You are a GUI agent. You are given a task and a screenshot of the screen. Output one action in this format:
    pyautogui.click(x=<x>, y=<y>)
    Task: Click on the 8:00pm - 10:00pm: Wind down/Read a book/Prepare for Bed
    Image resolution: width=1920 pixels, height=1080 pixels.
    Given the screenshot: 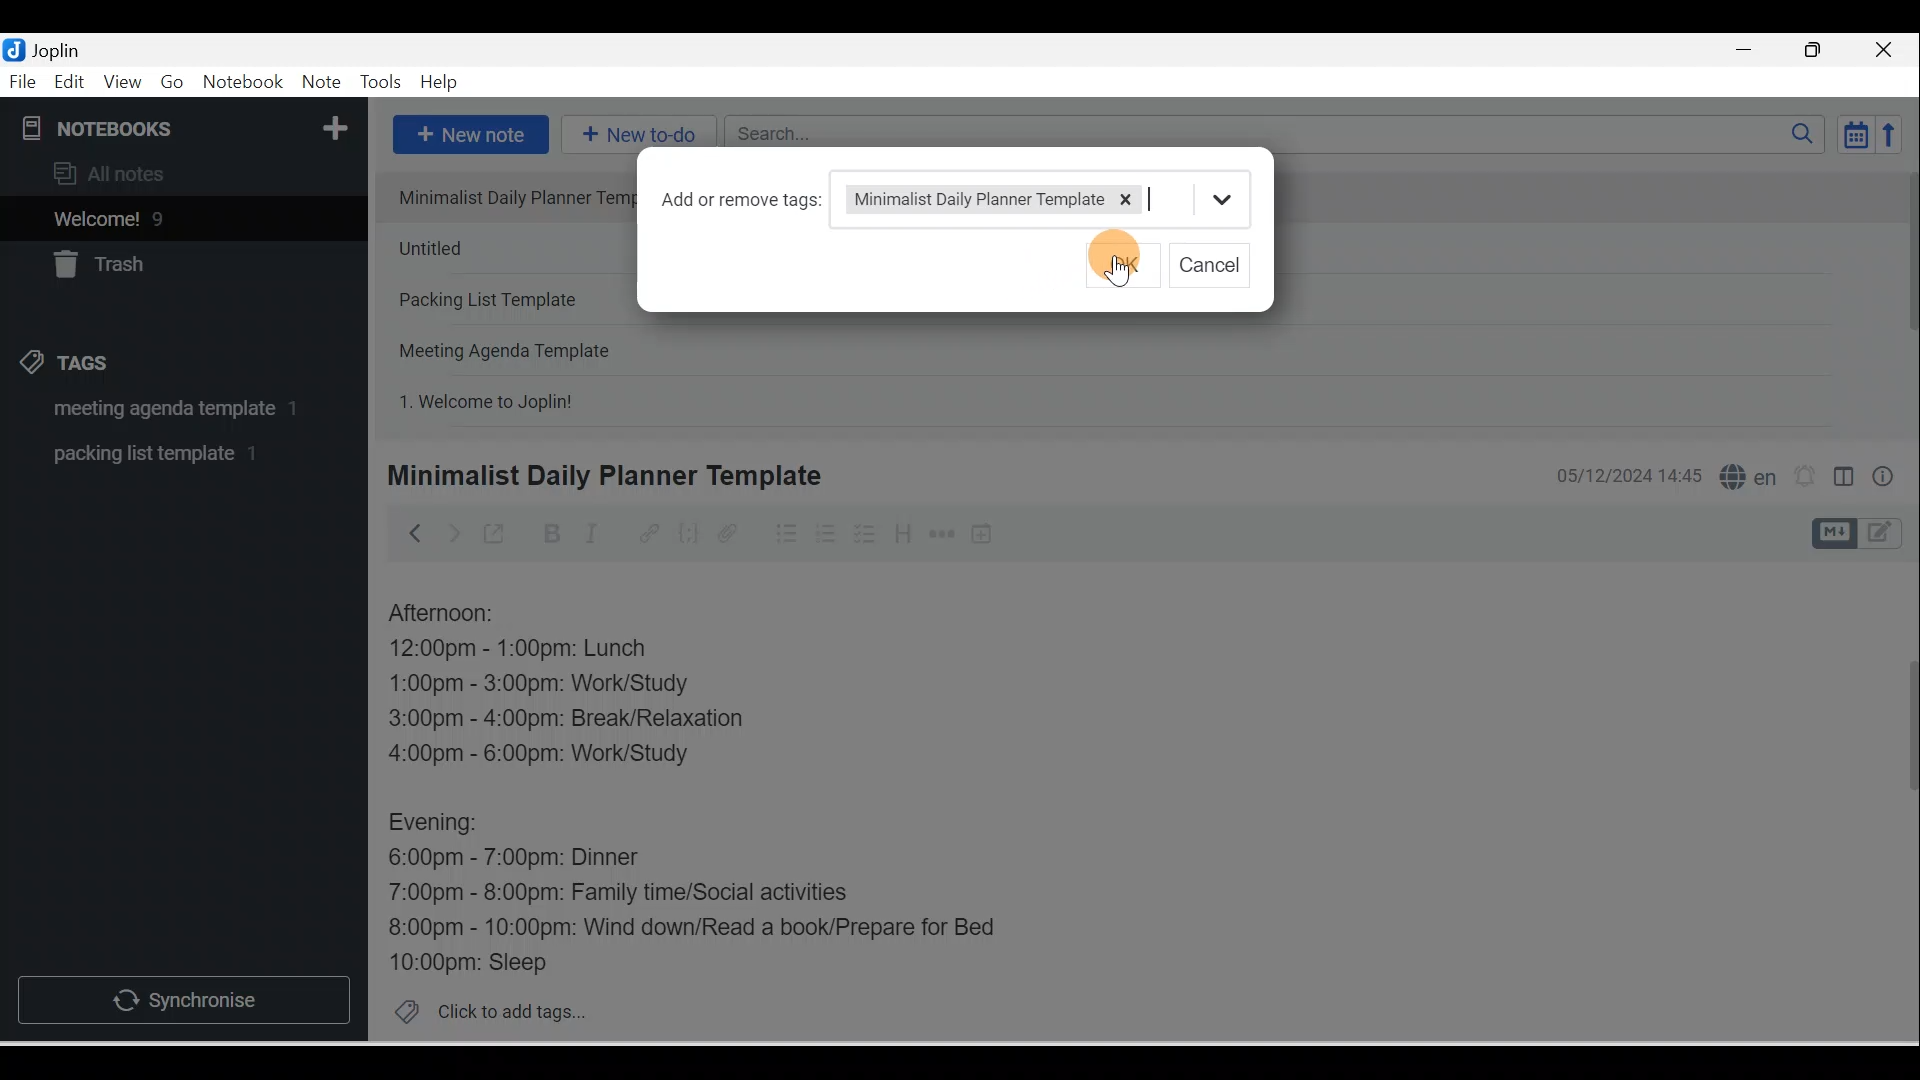 What is the action you would take?
    pyautogui.click(x=693, y=929)
    